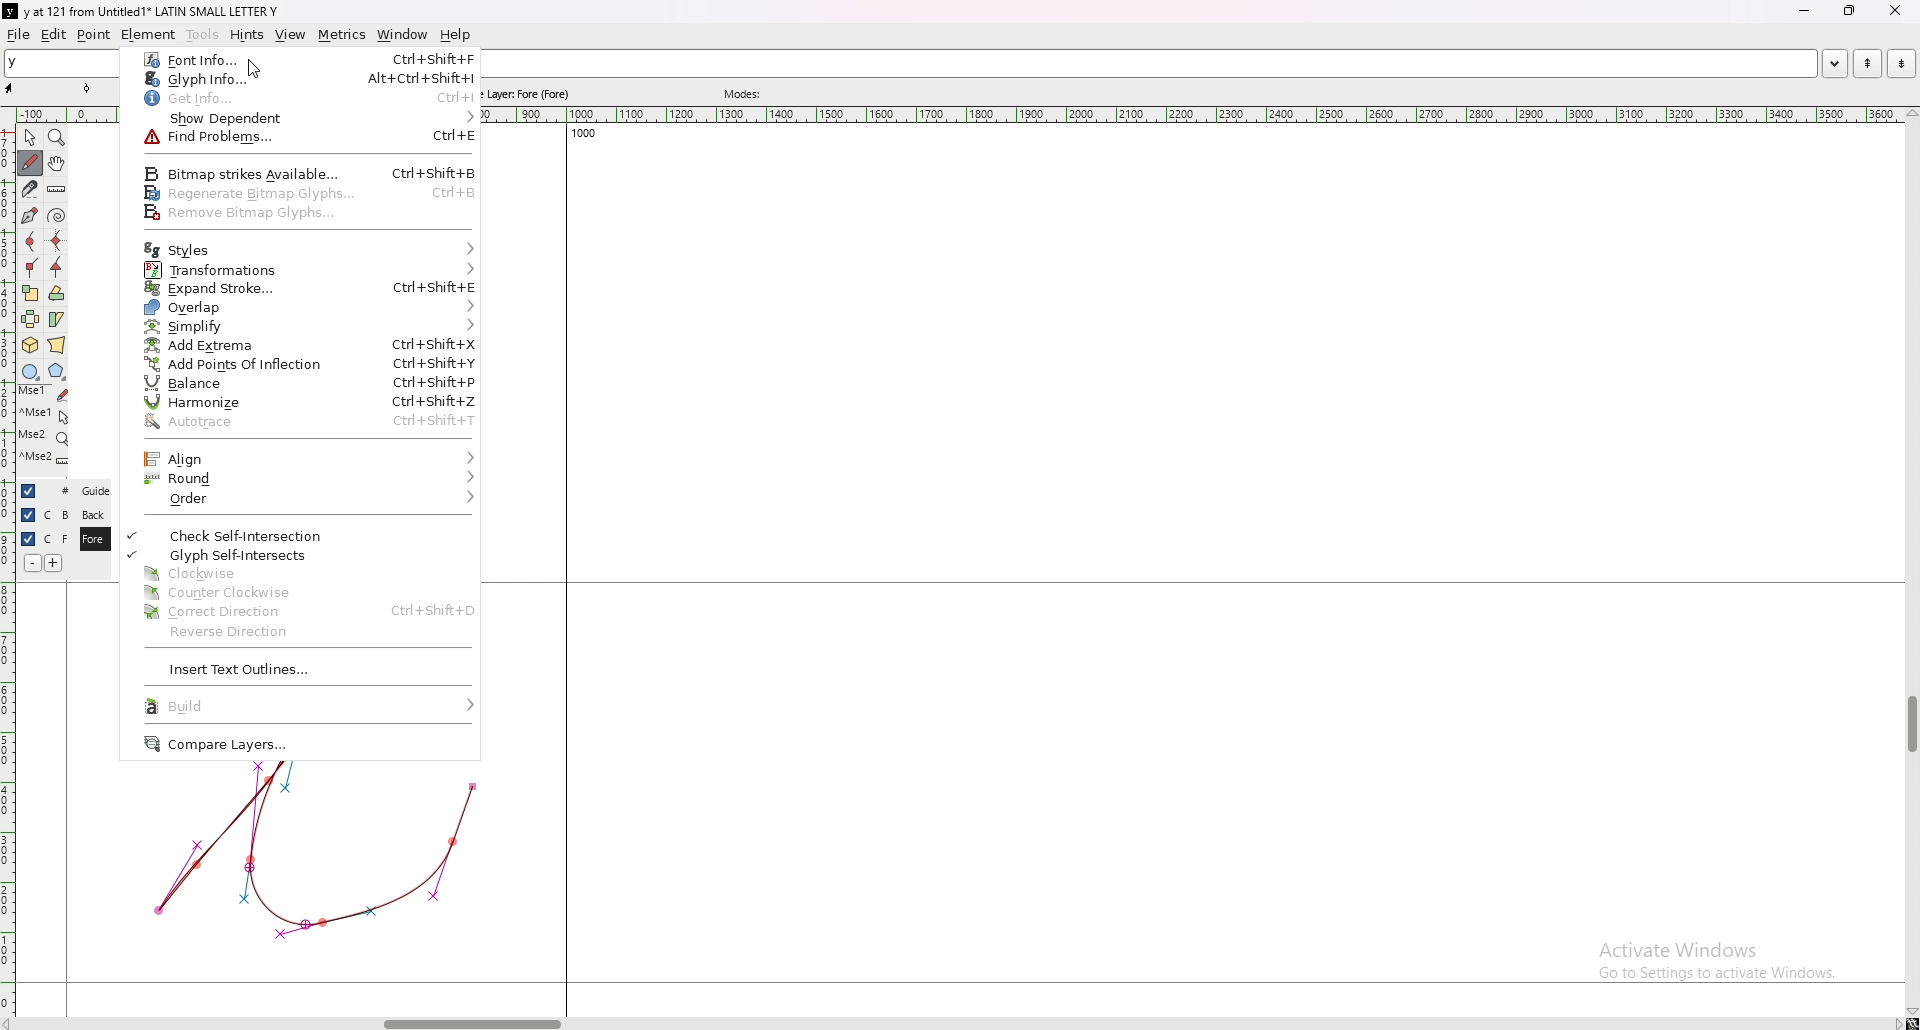 This screenshot has height=1030, width=1920. I want to click on add a point, then drag out its control points, so click(28, 214).